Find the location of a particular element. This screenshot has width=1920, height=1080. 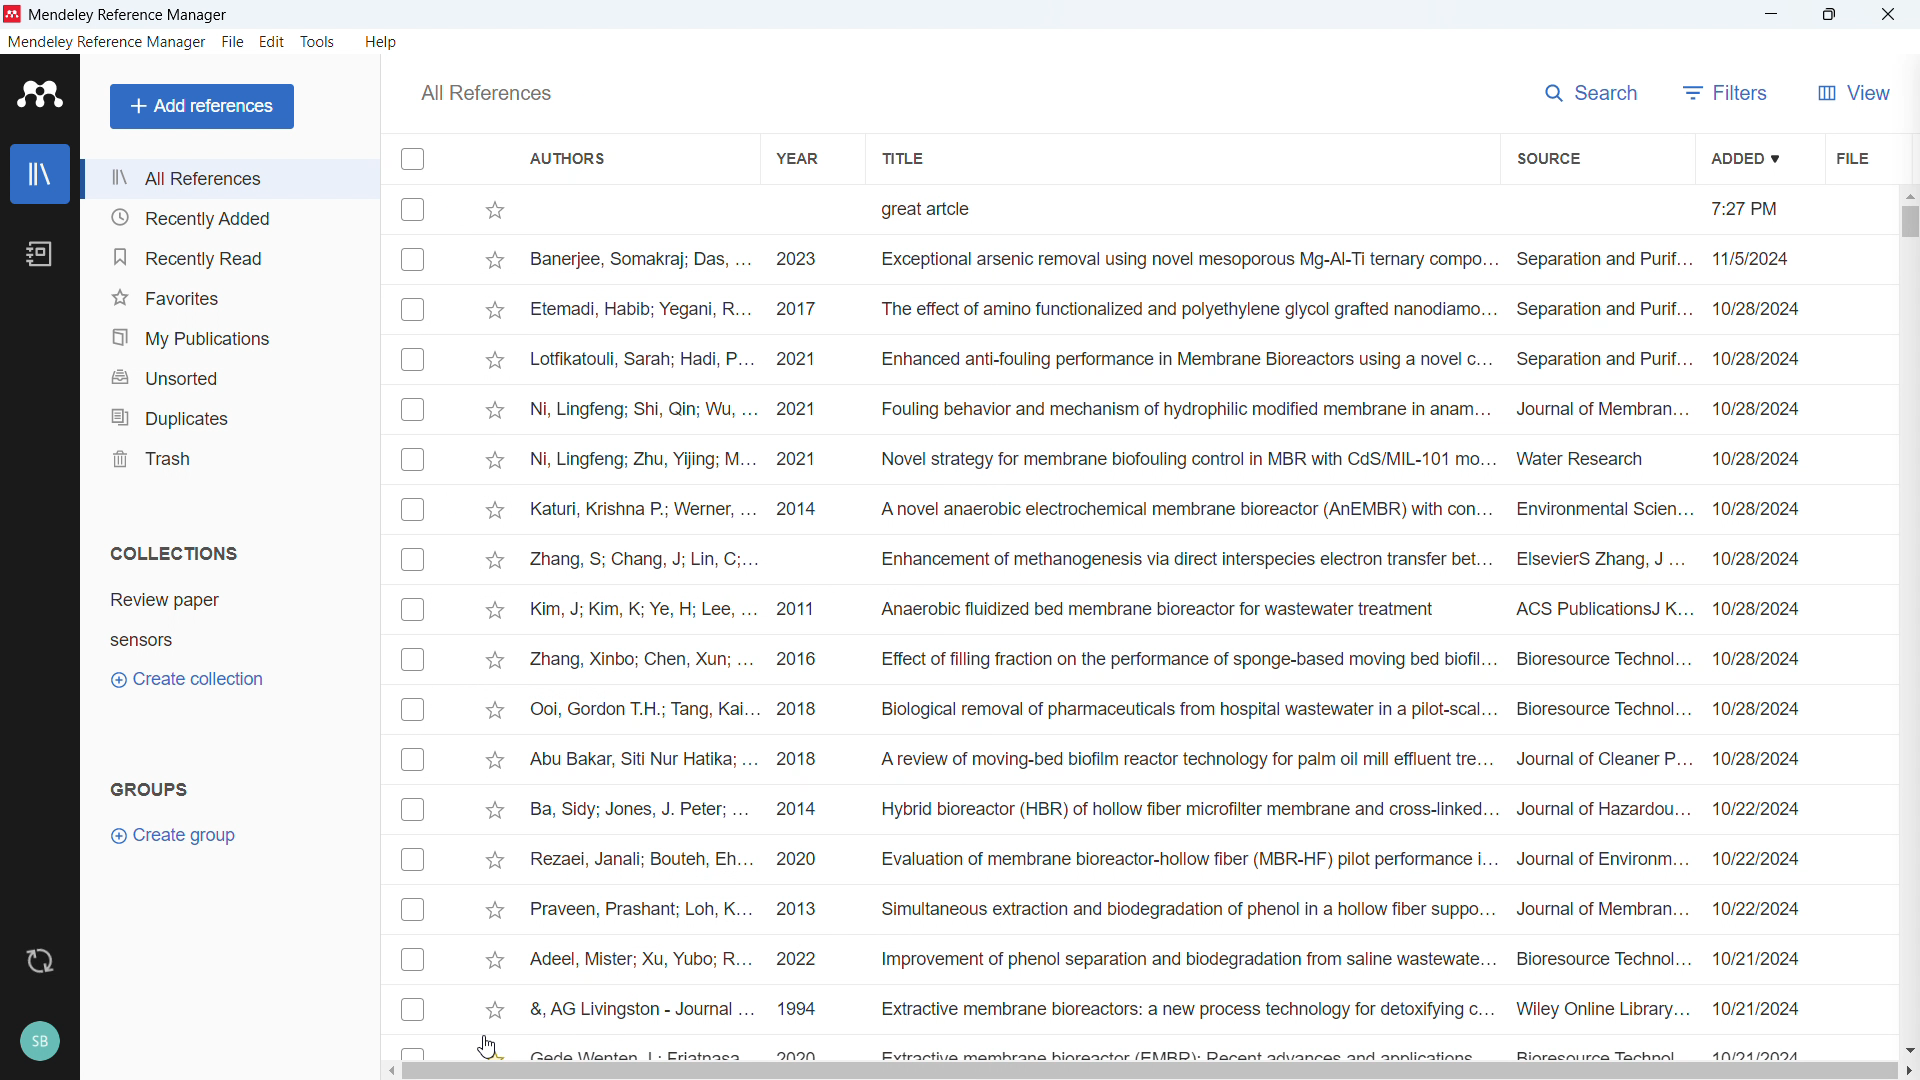

Sync  is located at coordinates (39, 962).